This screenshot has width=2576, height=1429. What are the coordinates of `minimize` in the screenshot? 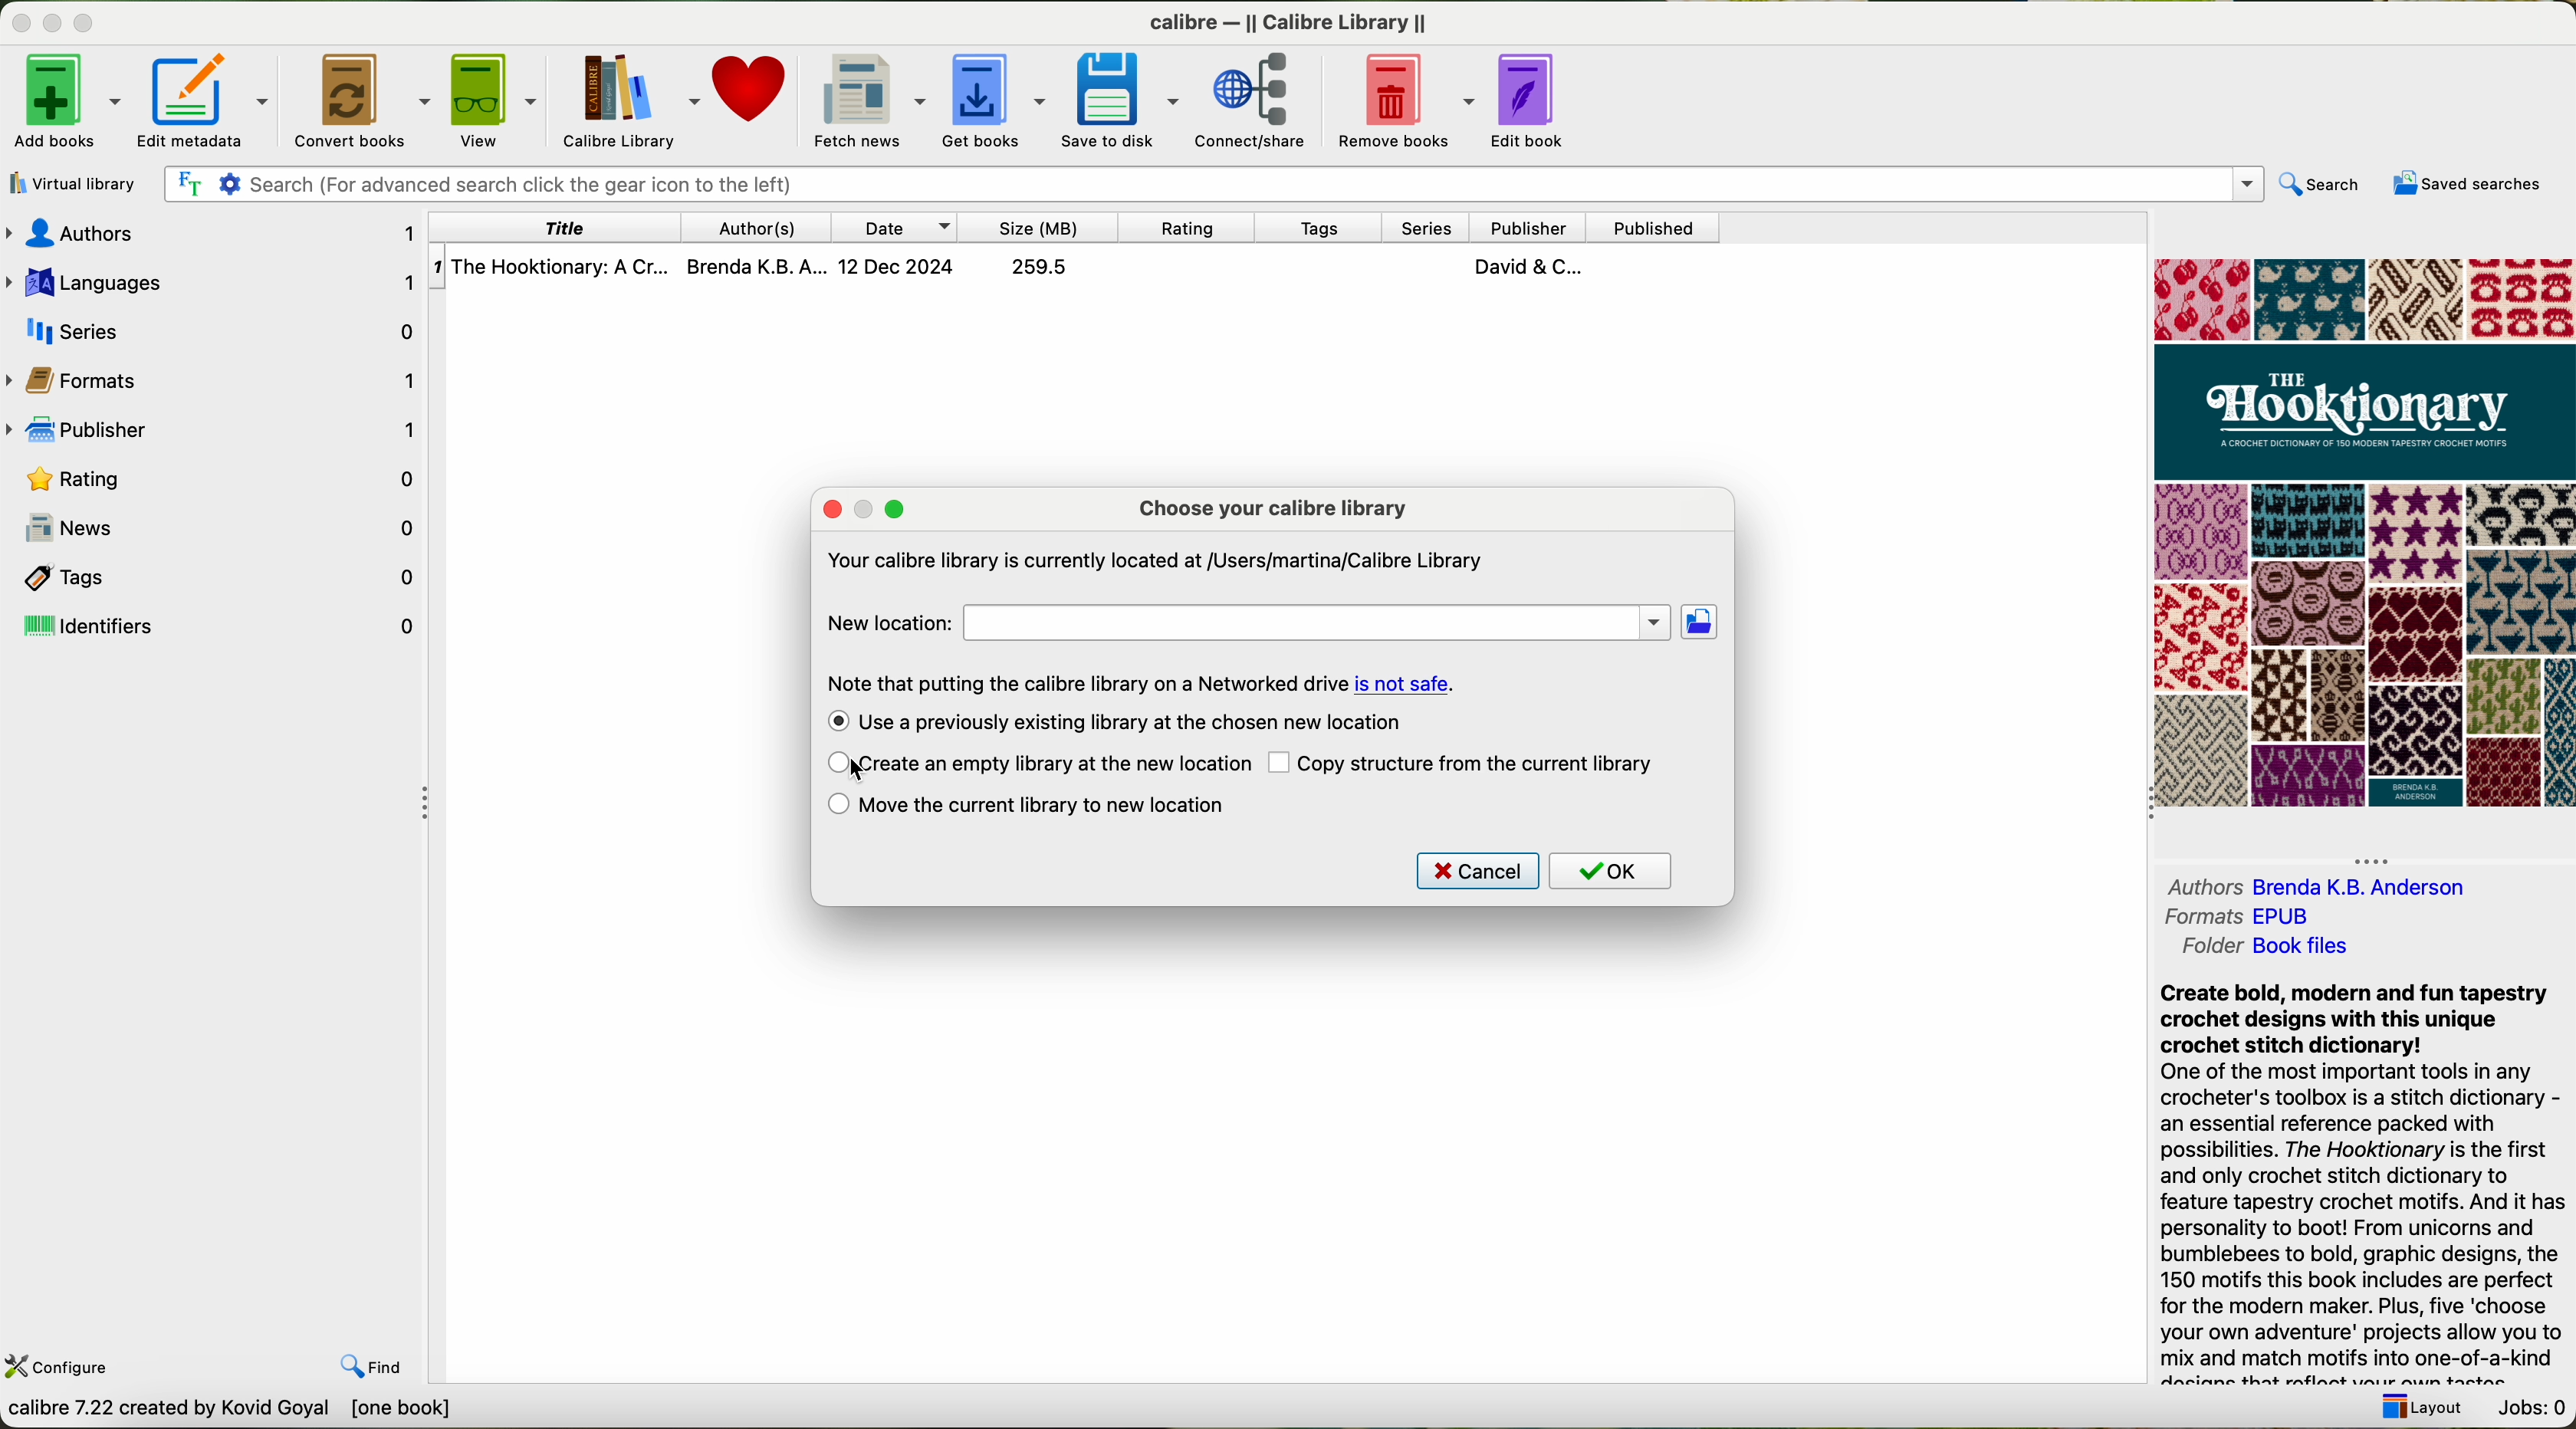 It's located at (53, 22).